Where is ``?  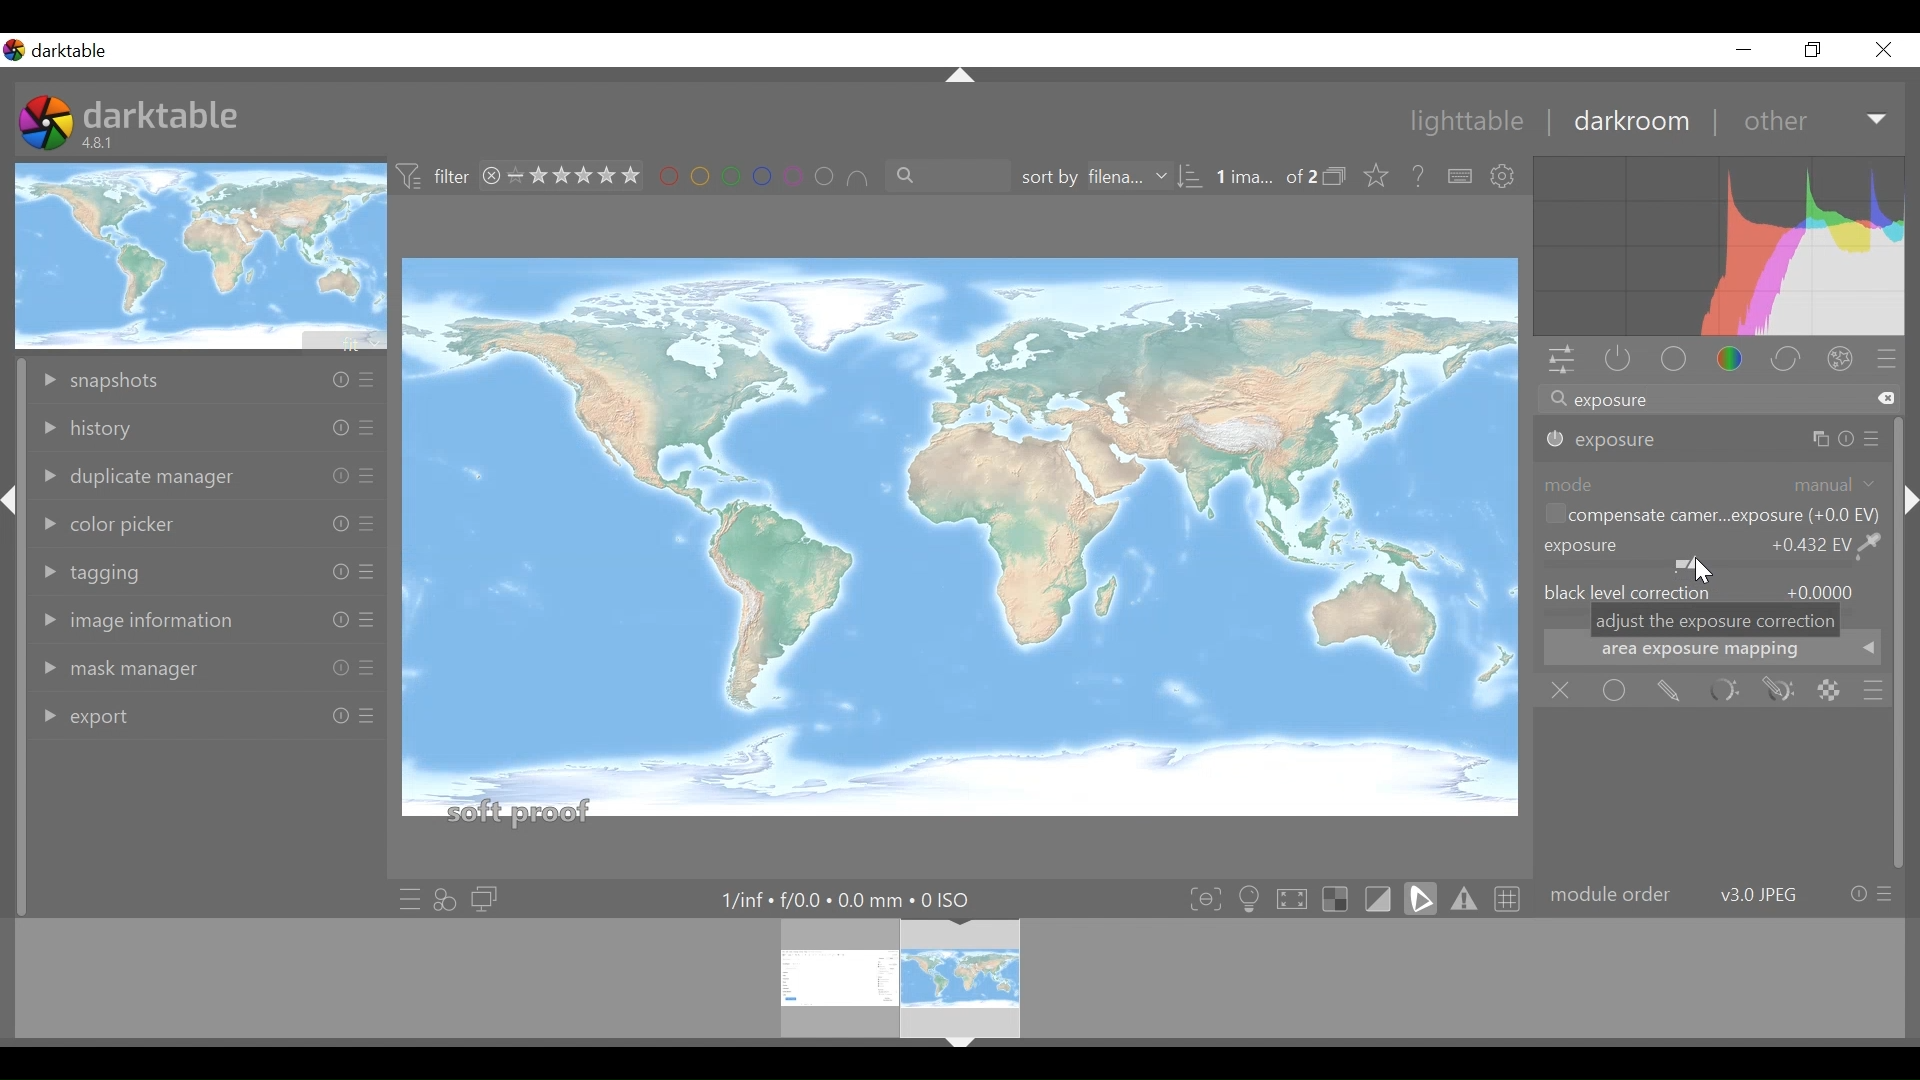  is located at coordinates (366, 573).